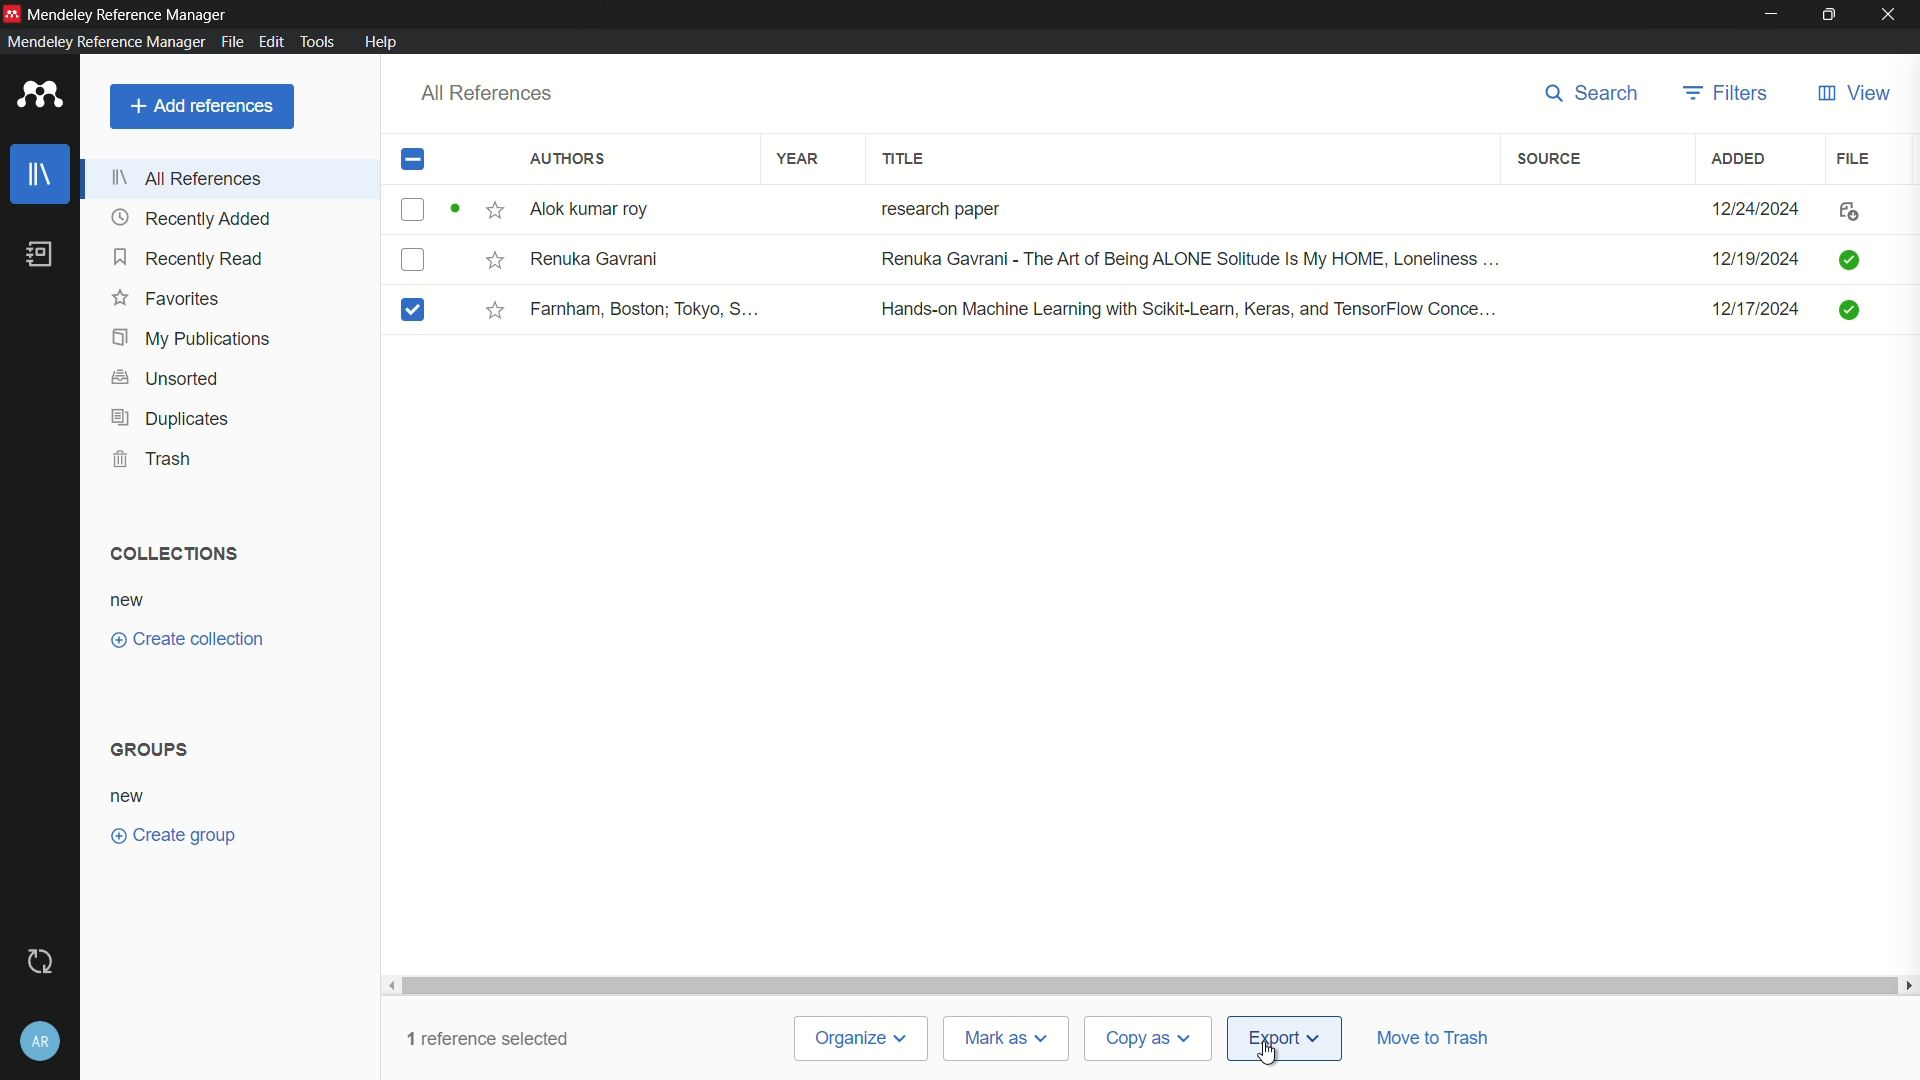 Image resolution: width=1920 pixels, height=1080 pixels. Describe the element at coordinates (413, 261) in the screenshot. I see `checkbox` at that location.